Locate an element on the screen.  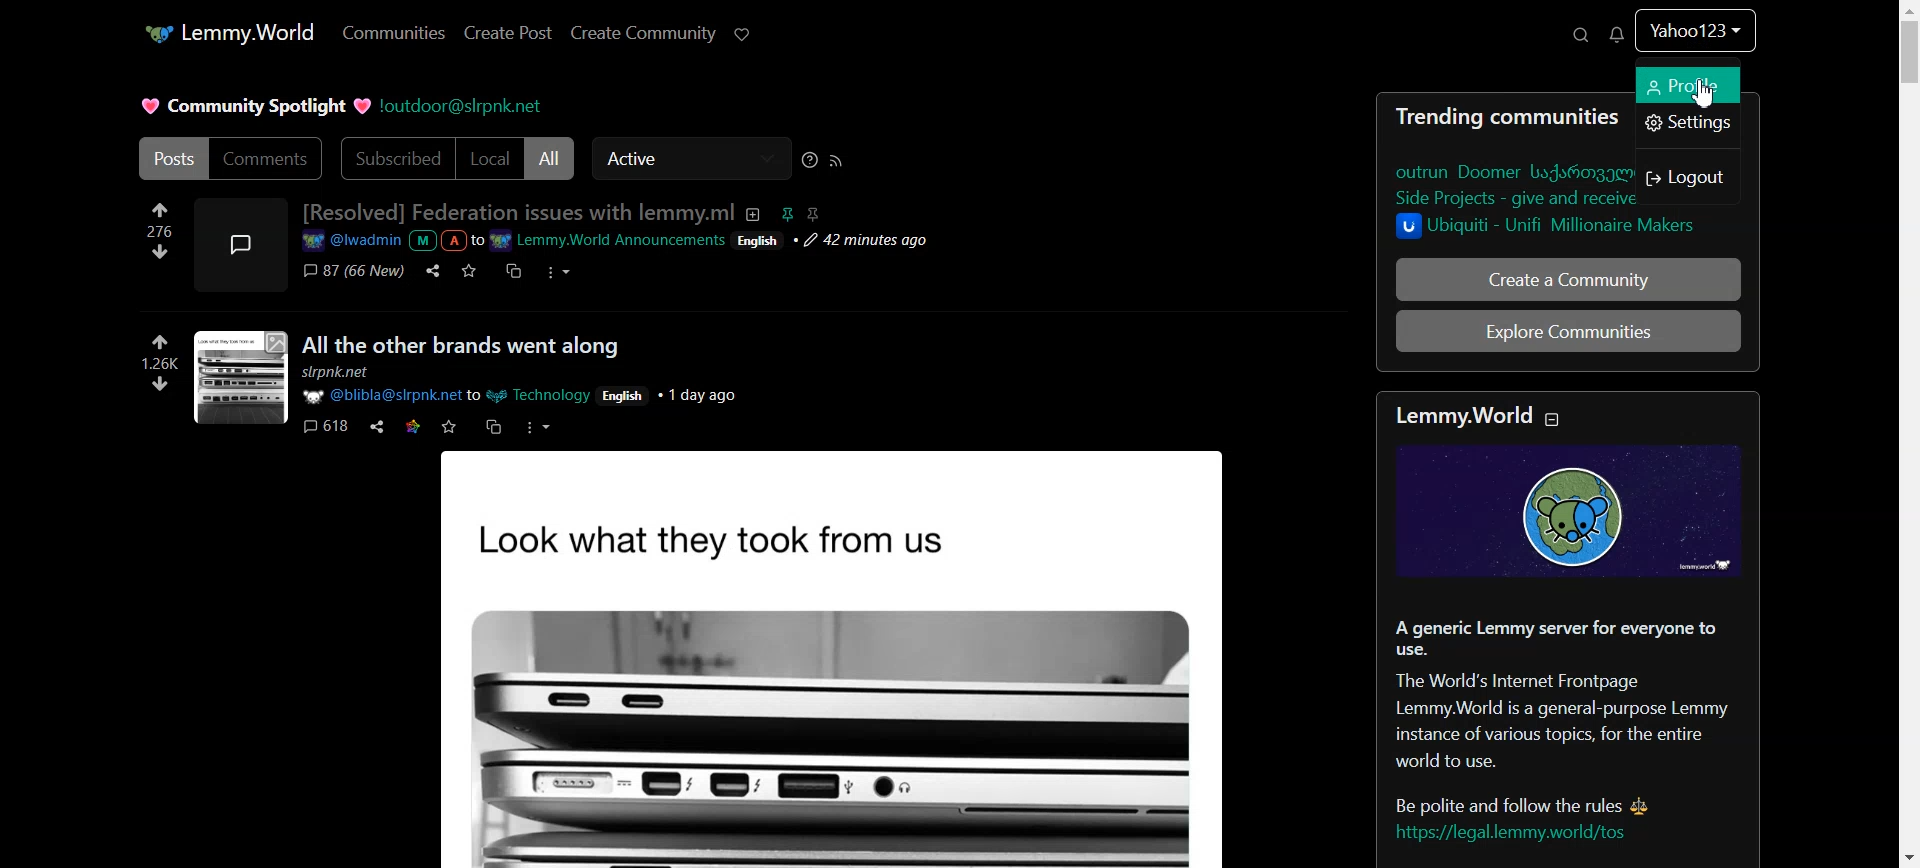
Search is located at coordinates (1578, 34).